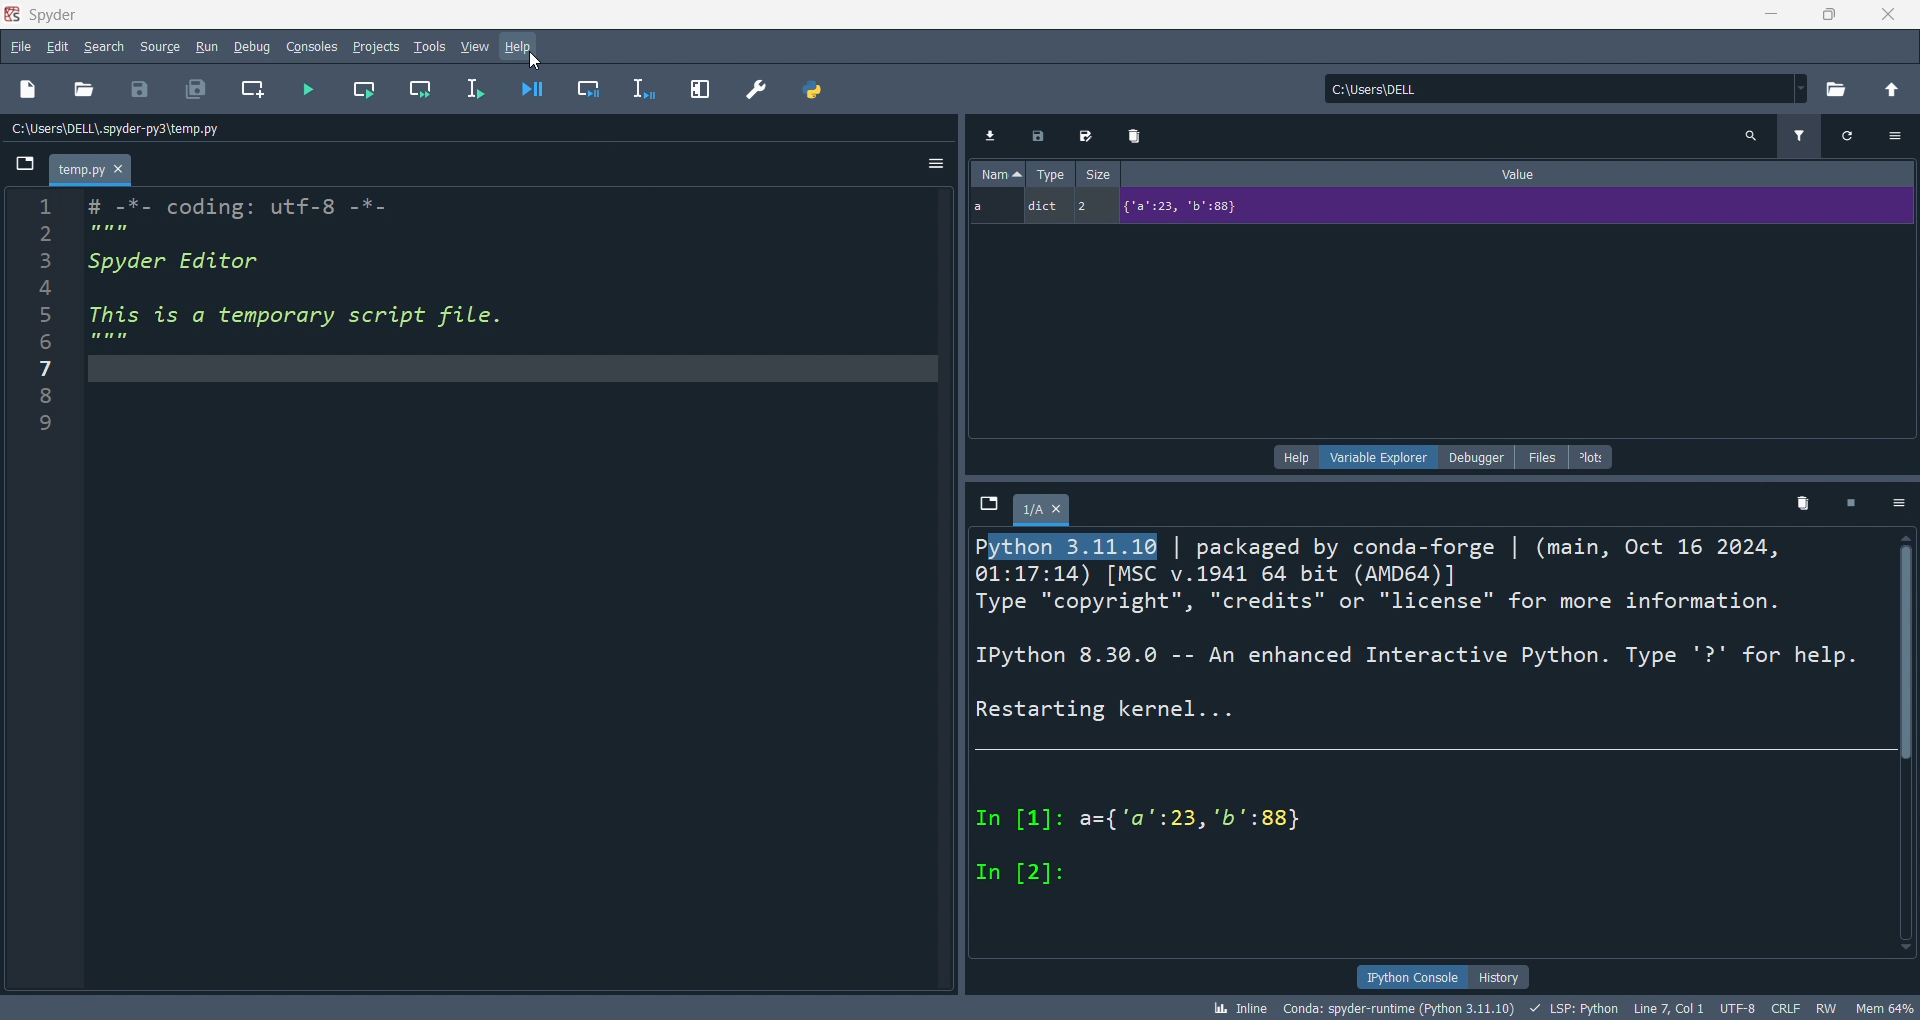 Image resolution: width=1920 pixels, height=1020 pixels. Describe the element at coordinates (476, 48) in the screenshot. I see `view` at that location.